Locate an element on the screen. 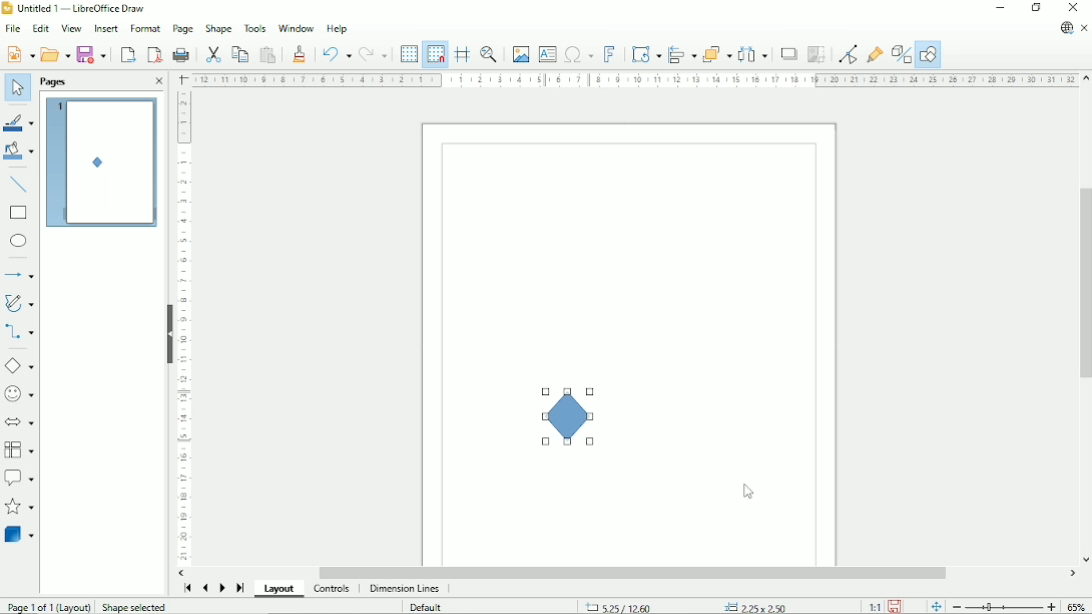 The image size is (1092, 614). New is located at coordinates (20, 52).